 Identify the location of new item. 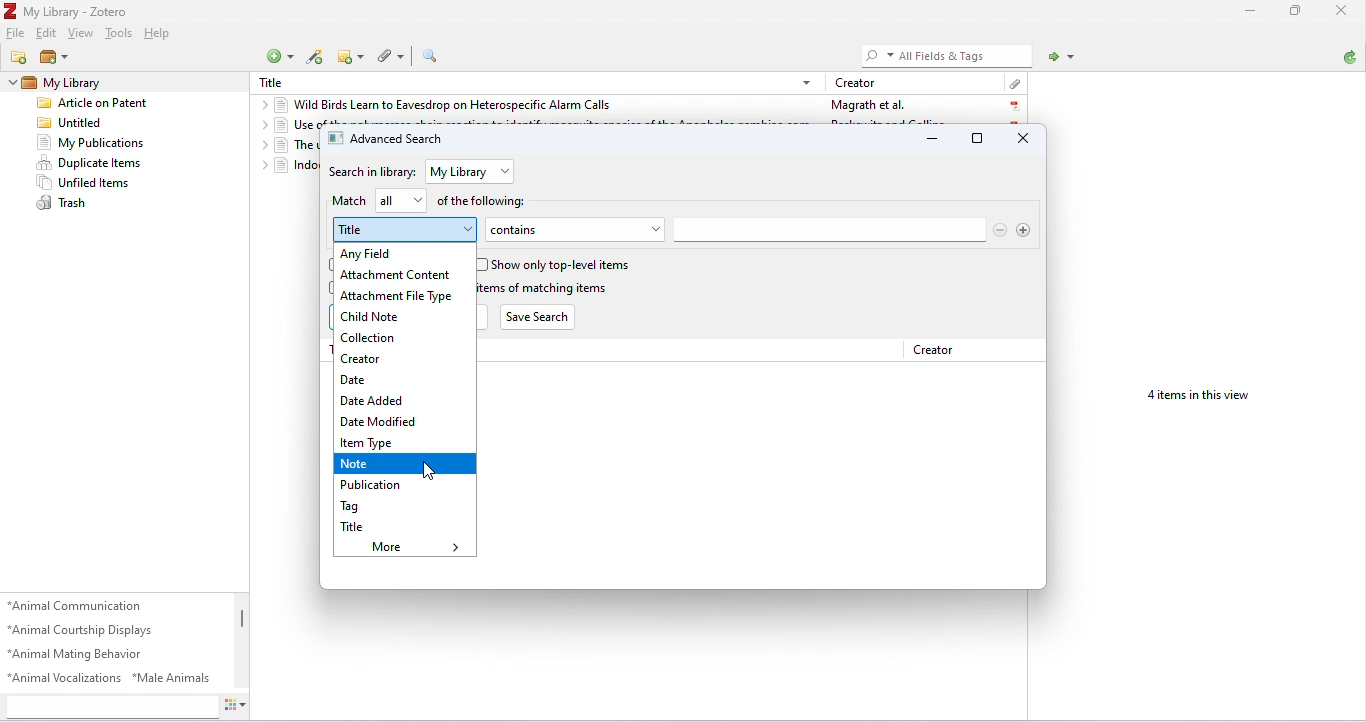
(280, 57).